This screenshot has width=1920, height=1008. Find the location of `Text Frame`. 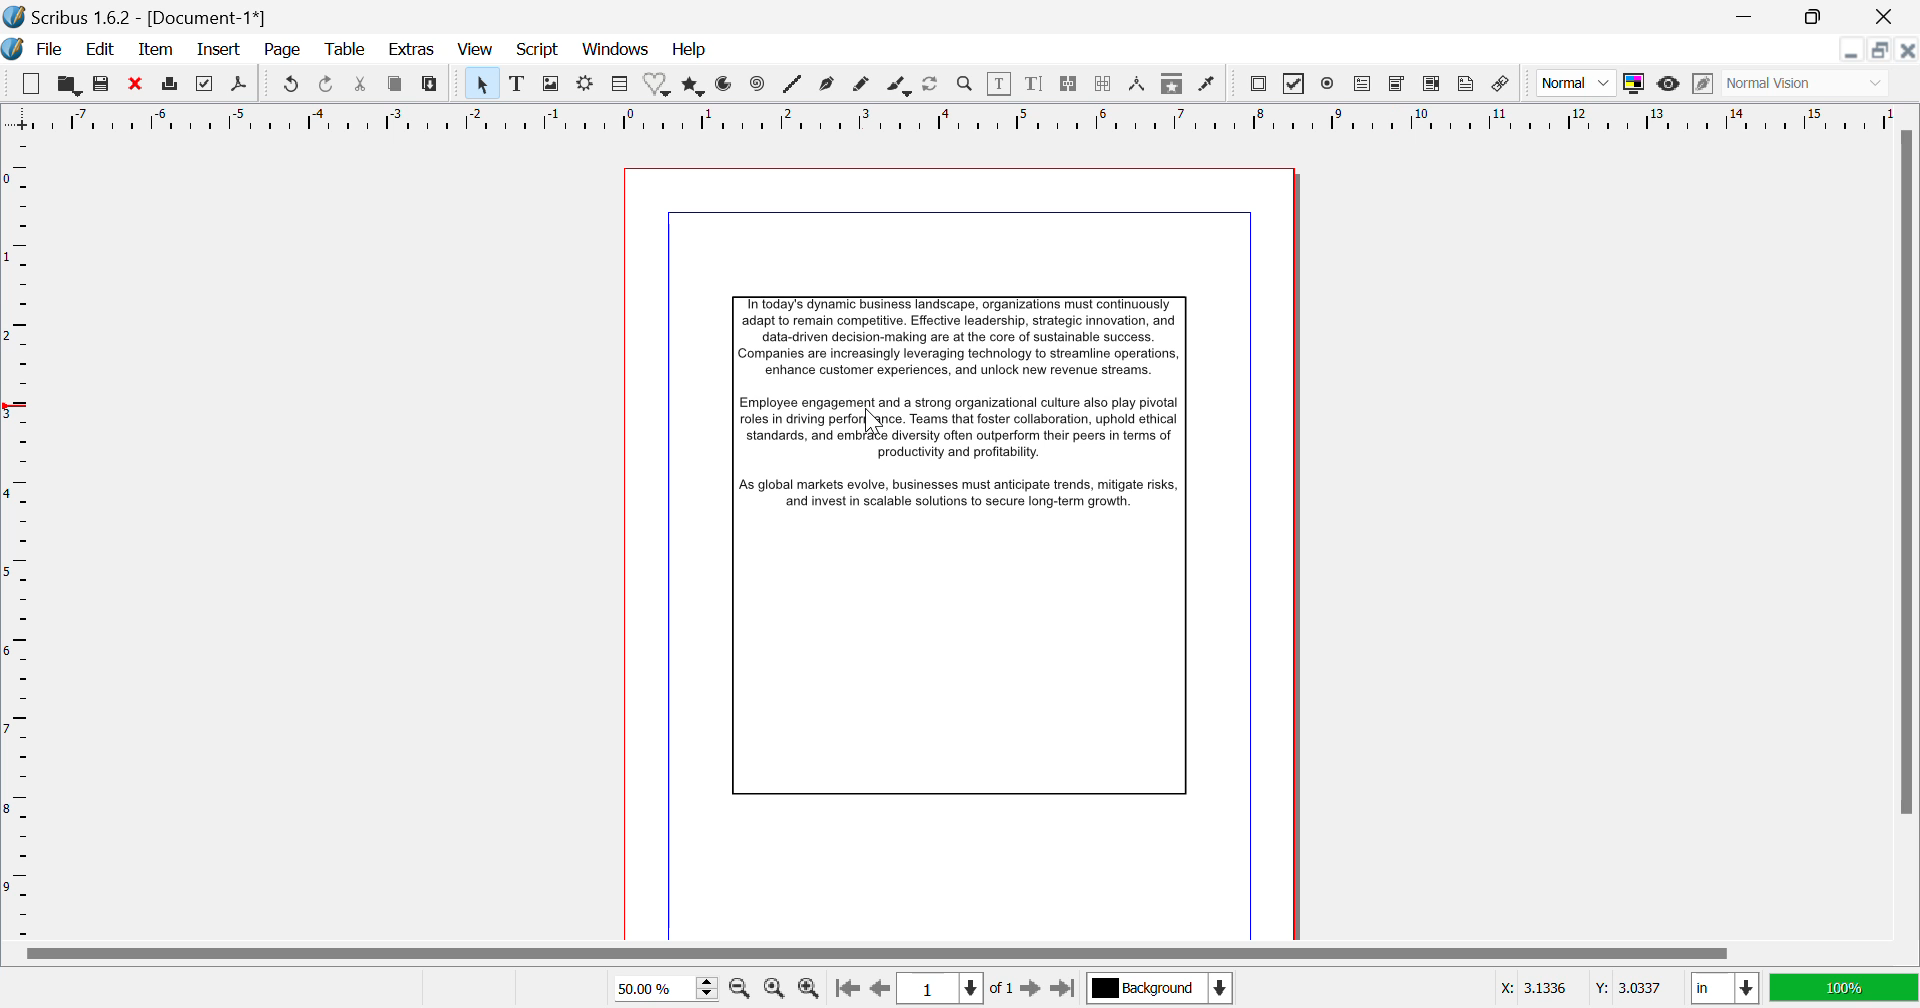

Text Frame is located at coordinates (517, 84).